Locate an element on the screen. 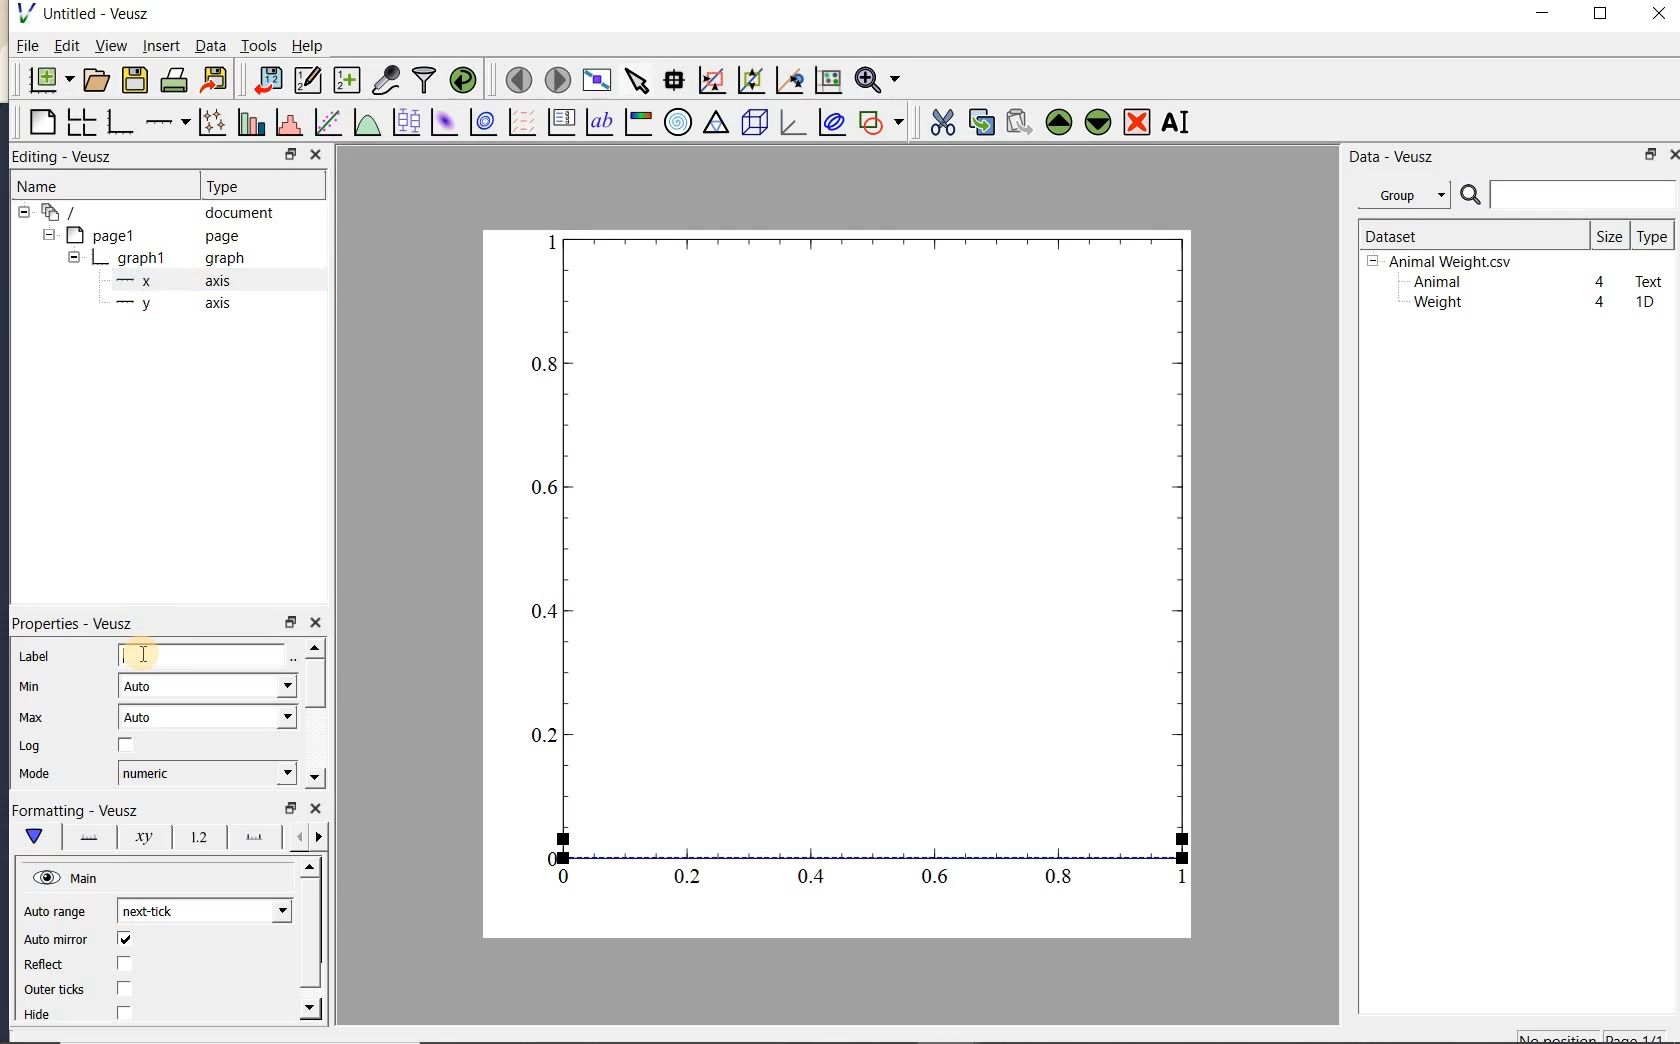  RESTORE is located at coordinates (287, 151).